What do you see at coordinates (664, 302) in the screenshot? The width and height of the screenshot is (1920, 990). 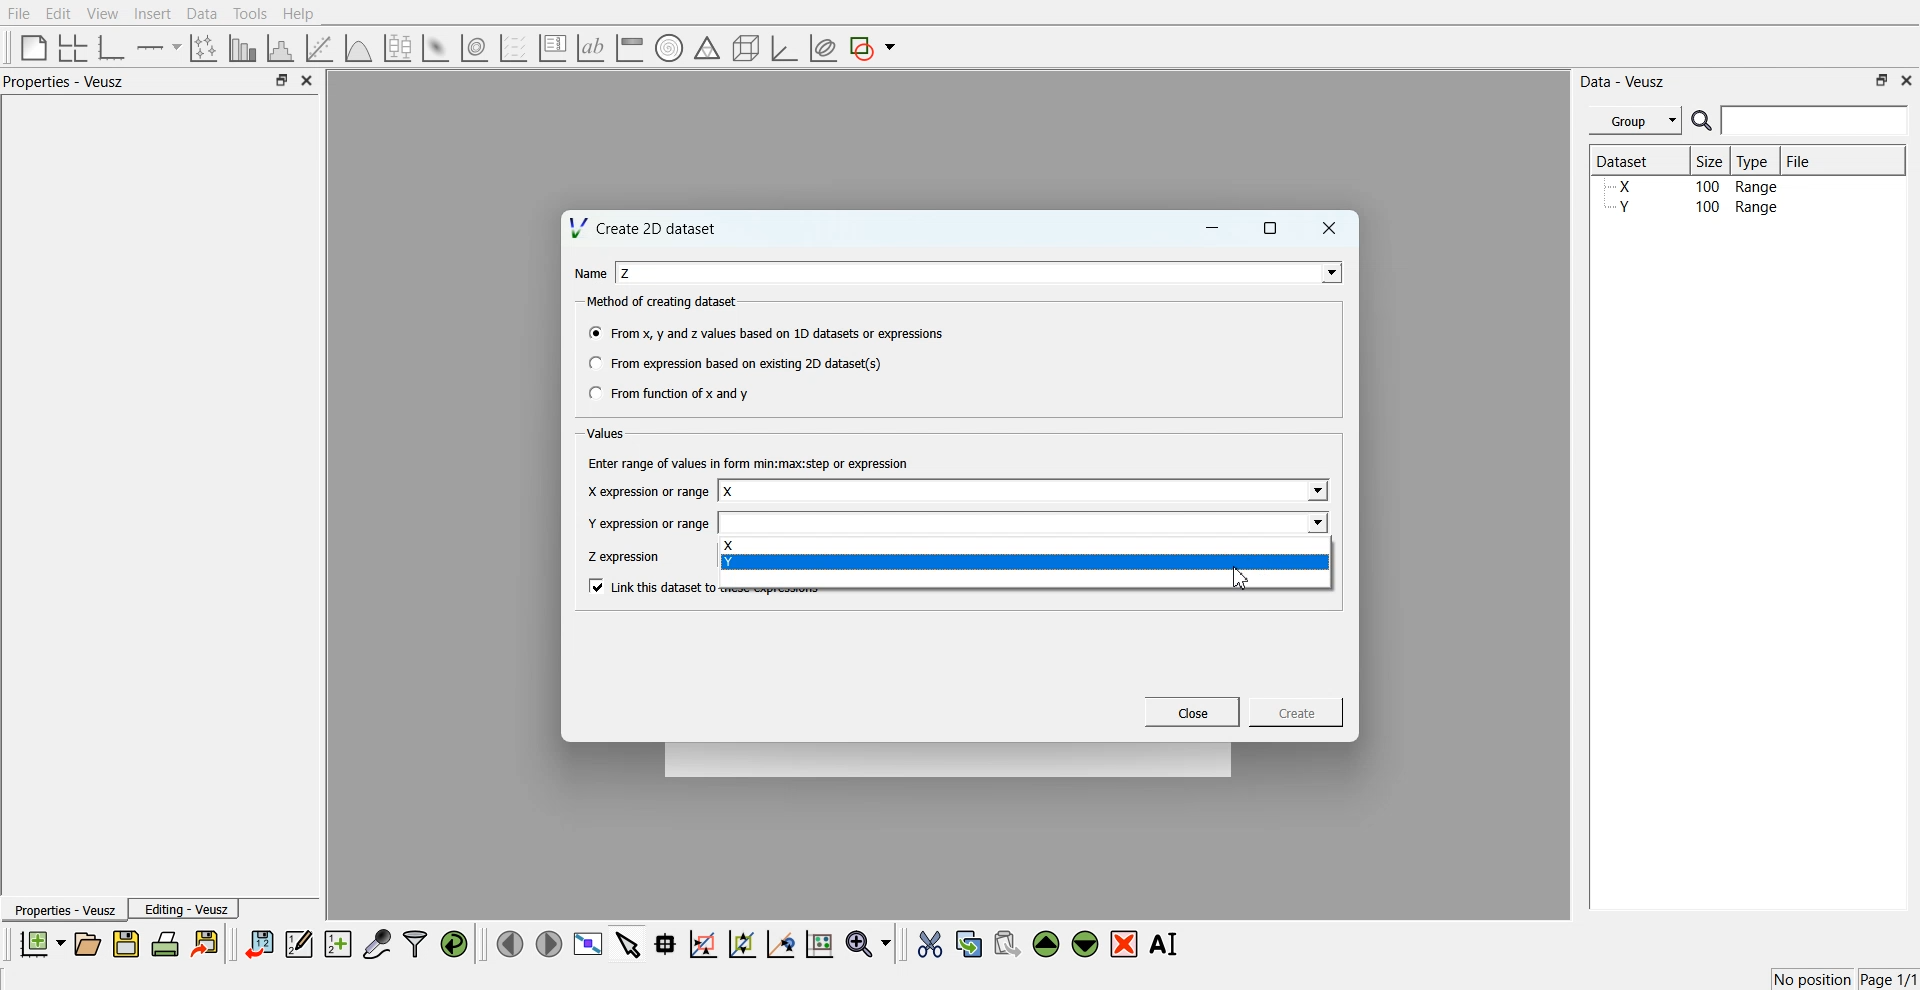 I see `Method of creating dataset` at bounding box center [664, 302].